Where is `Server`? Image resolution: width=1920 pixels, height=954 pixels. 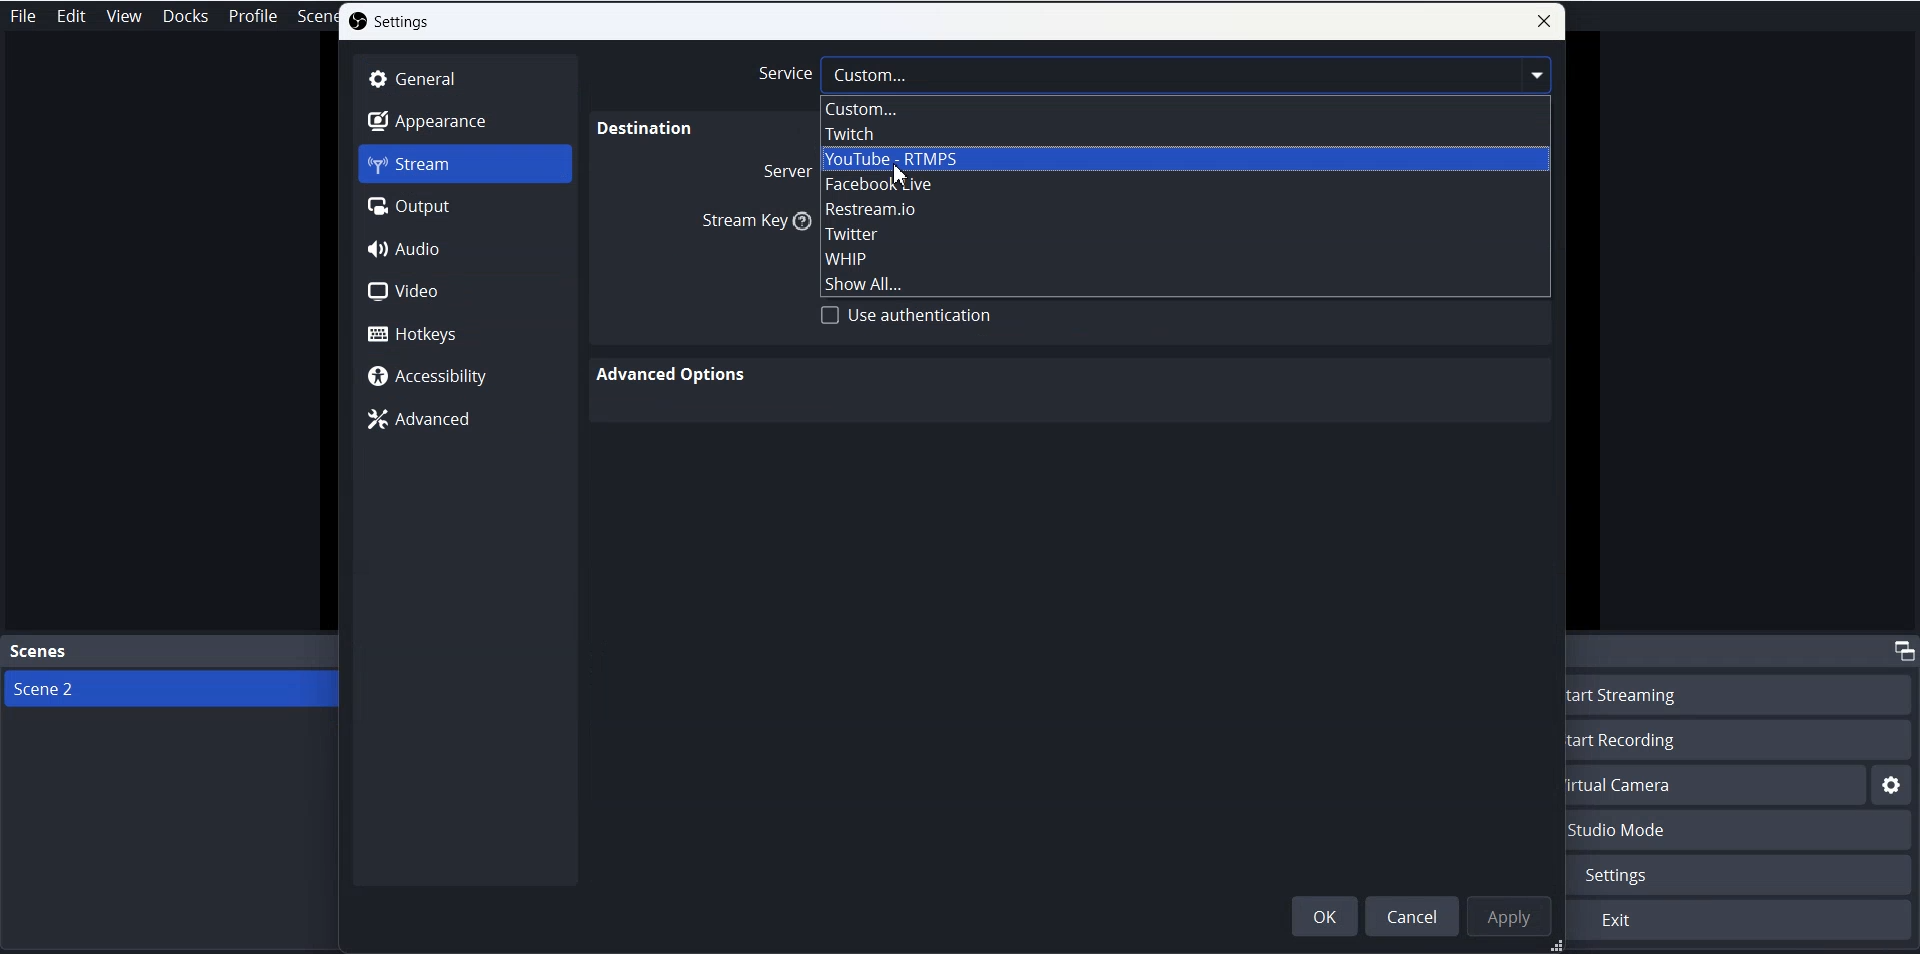 Server is located at coordinates (782, 174).